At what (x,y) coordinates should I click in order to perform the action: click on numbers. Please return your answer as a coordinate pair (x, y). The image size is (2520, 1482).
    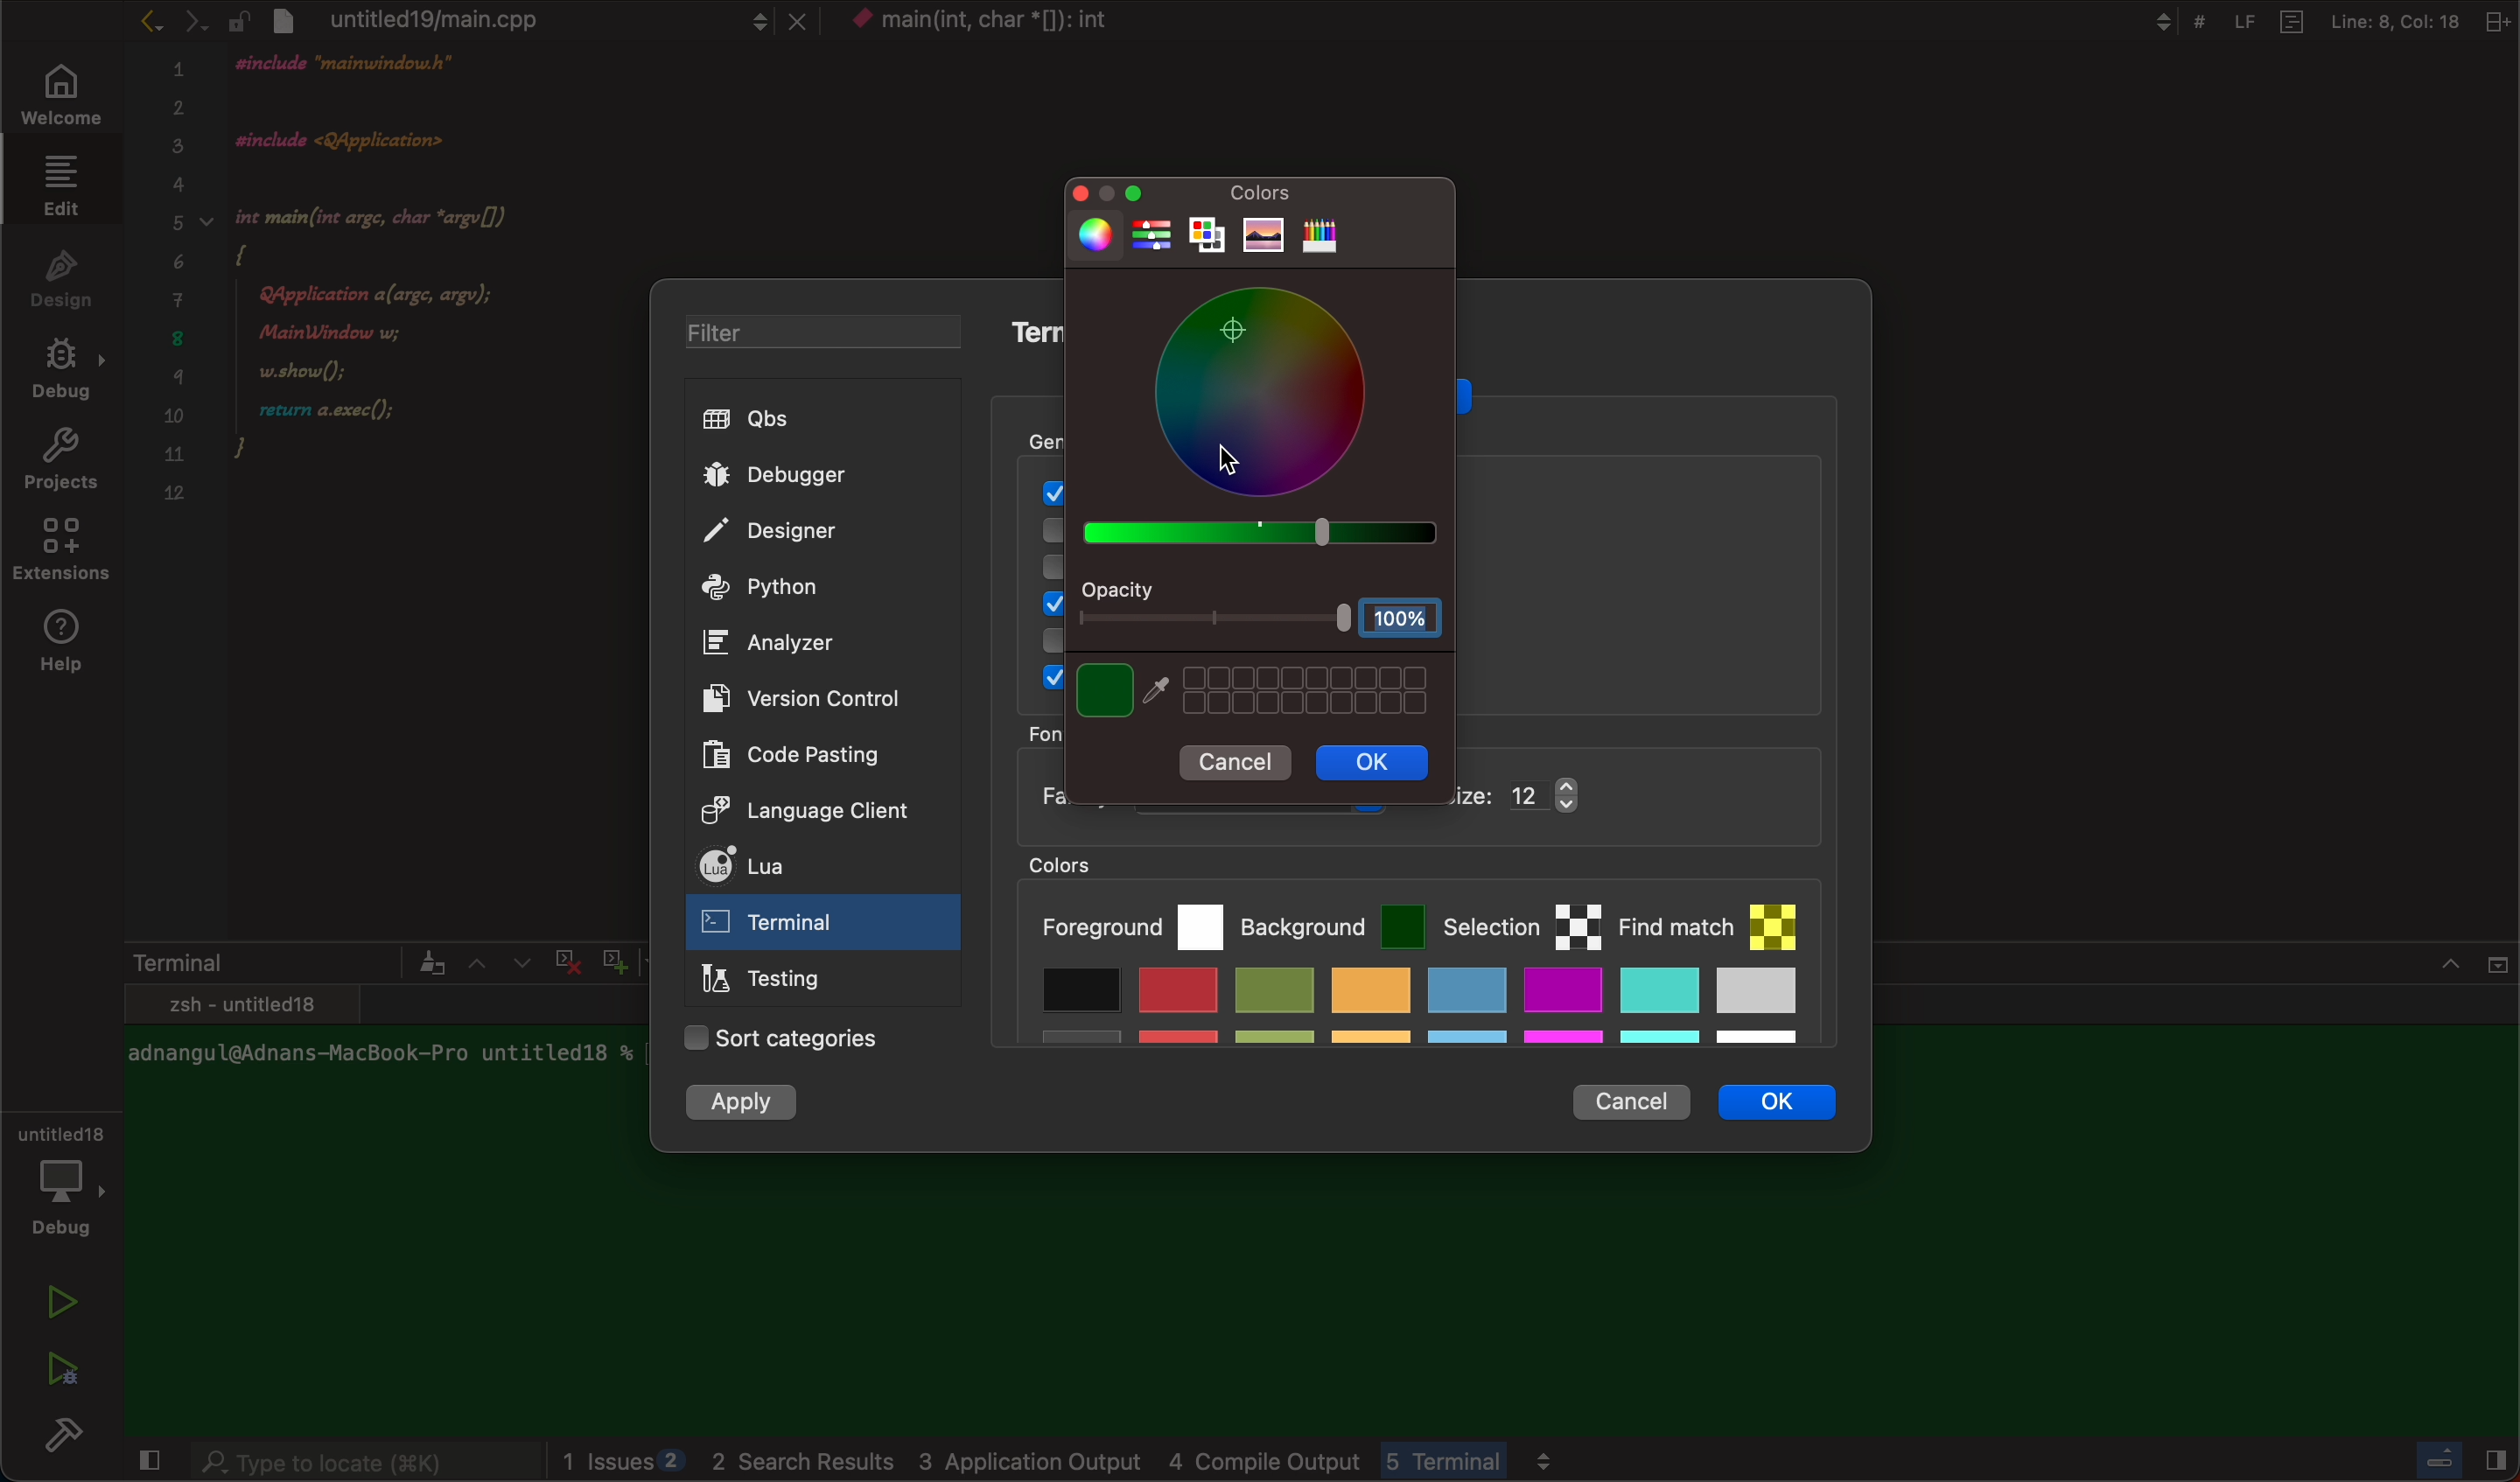
    Looking at the image, I should click on (176, 293).